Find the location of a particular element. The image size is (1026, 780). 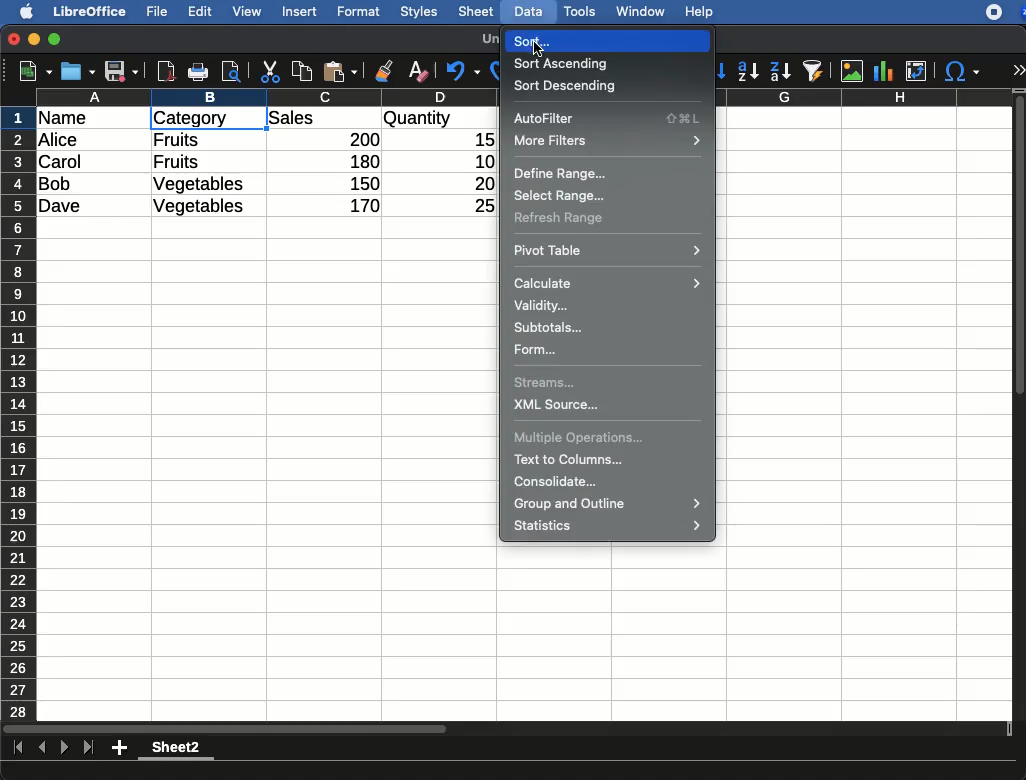

extensions is located at coordinates (1005, 12).